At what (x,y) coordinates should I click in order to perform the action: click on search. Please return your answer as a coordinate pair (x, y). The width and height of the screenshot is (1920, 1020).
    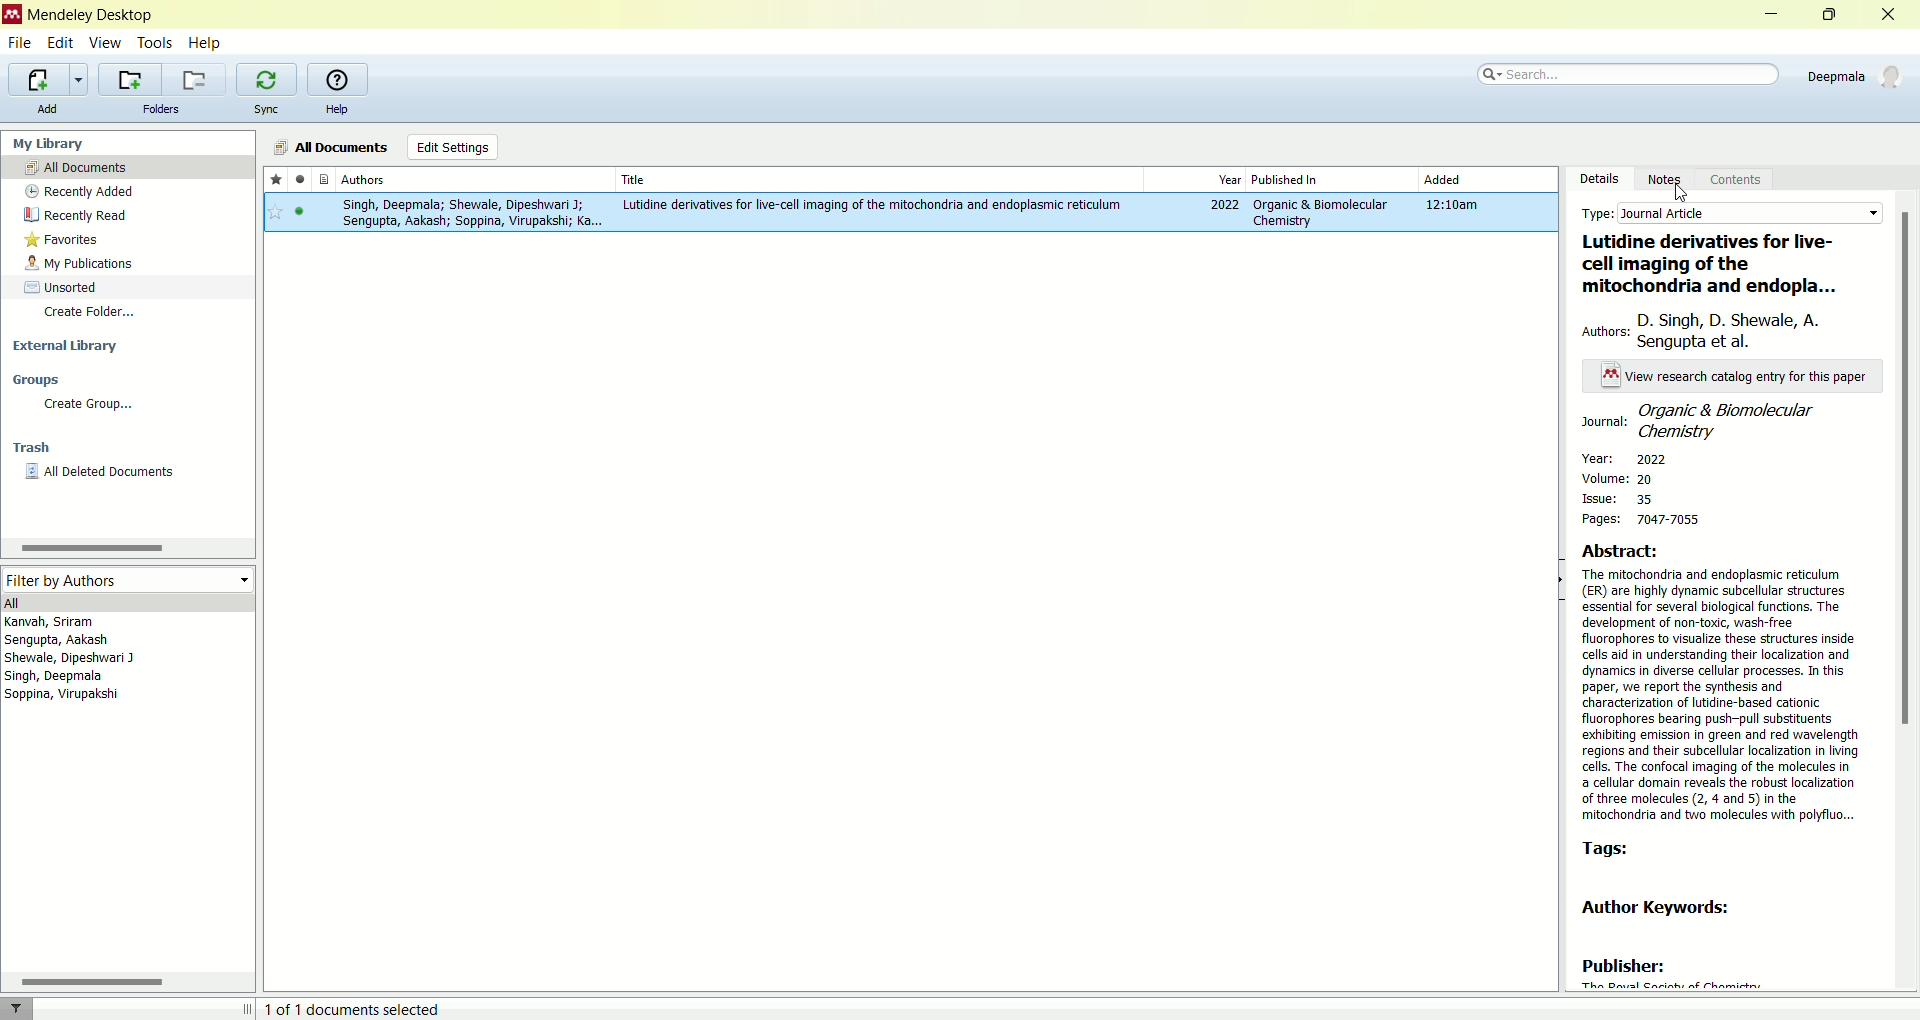
    Looking at the image, I should click on (1631, 71).